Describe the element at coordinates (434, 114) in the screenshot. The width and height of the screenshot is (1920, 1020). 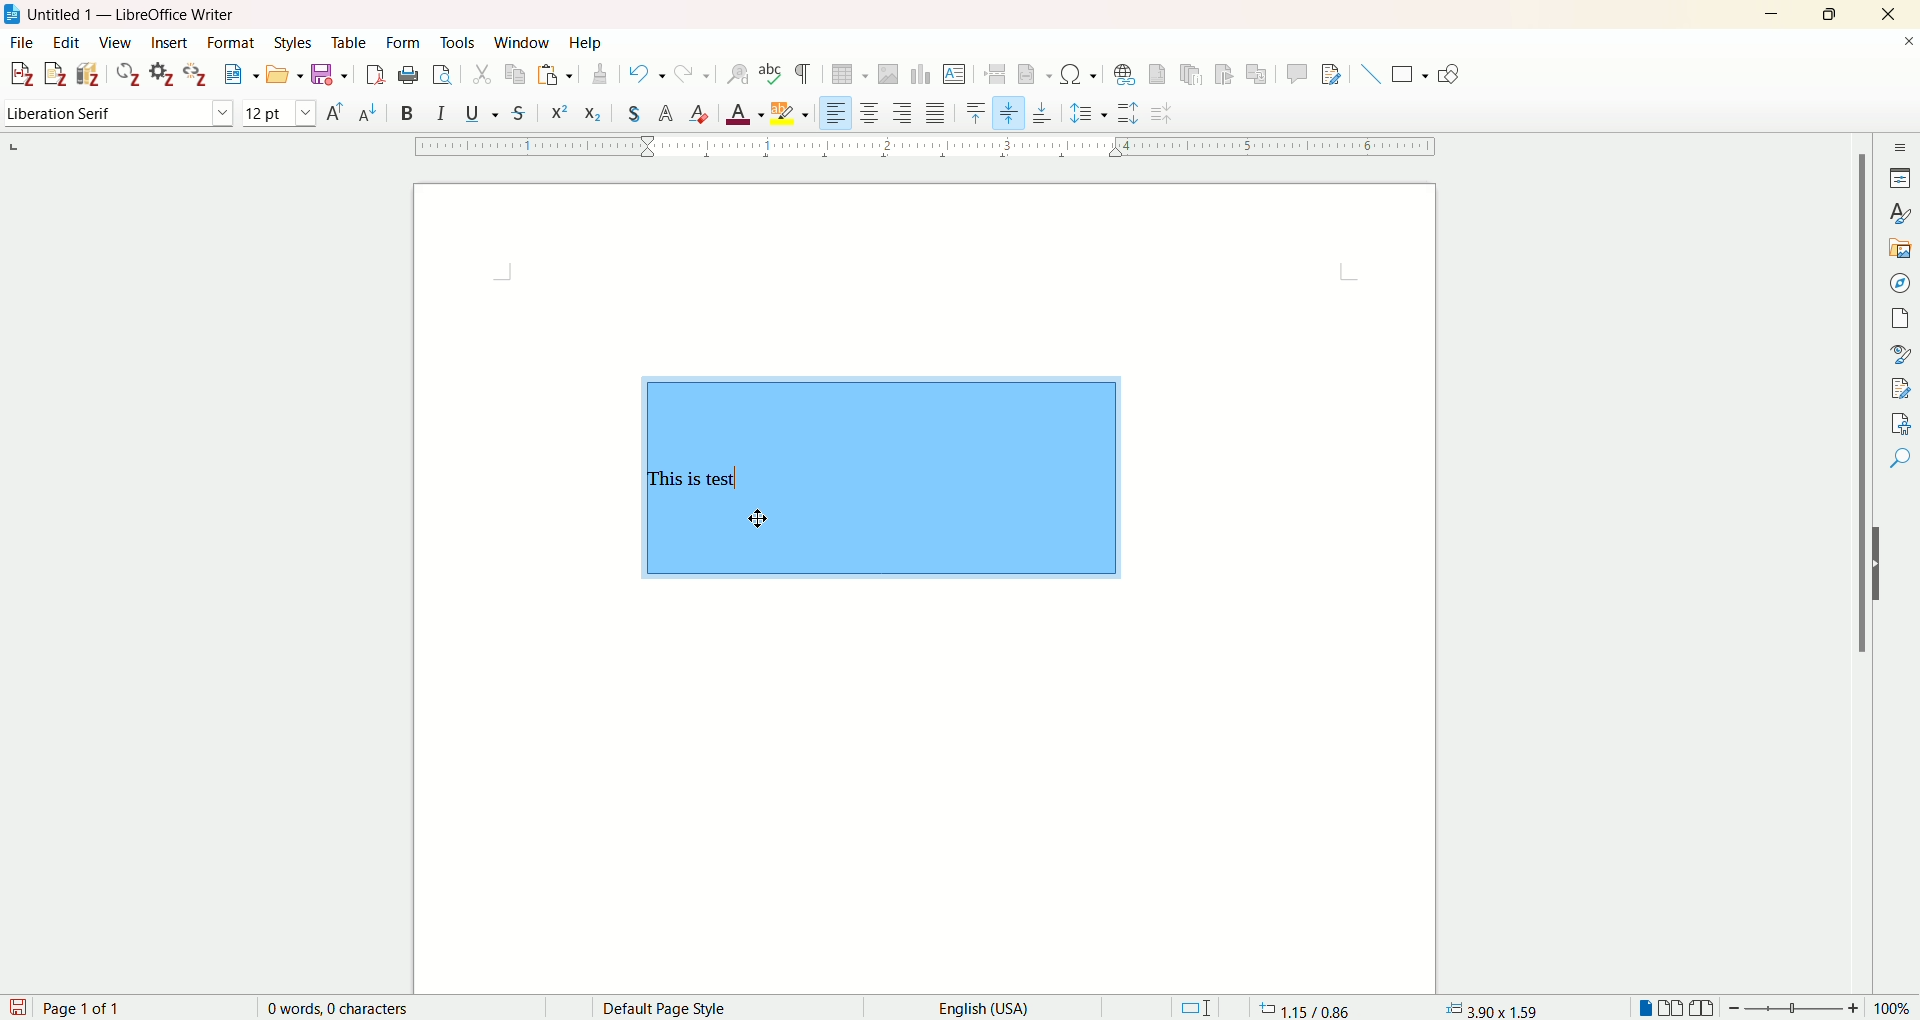
I see `send to back` at that location.